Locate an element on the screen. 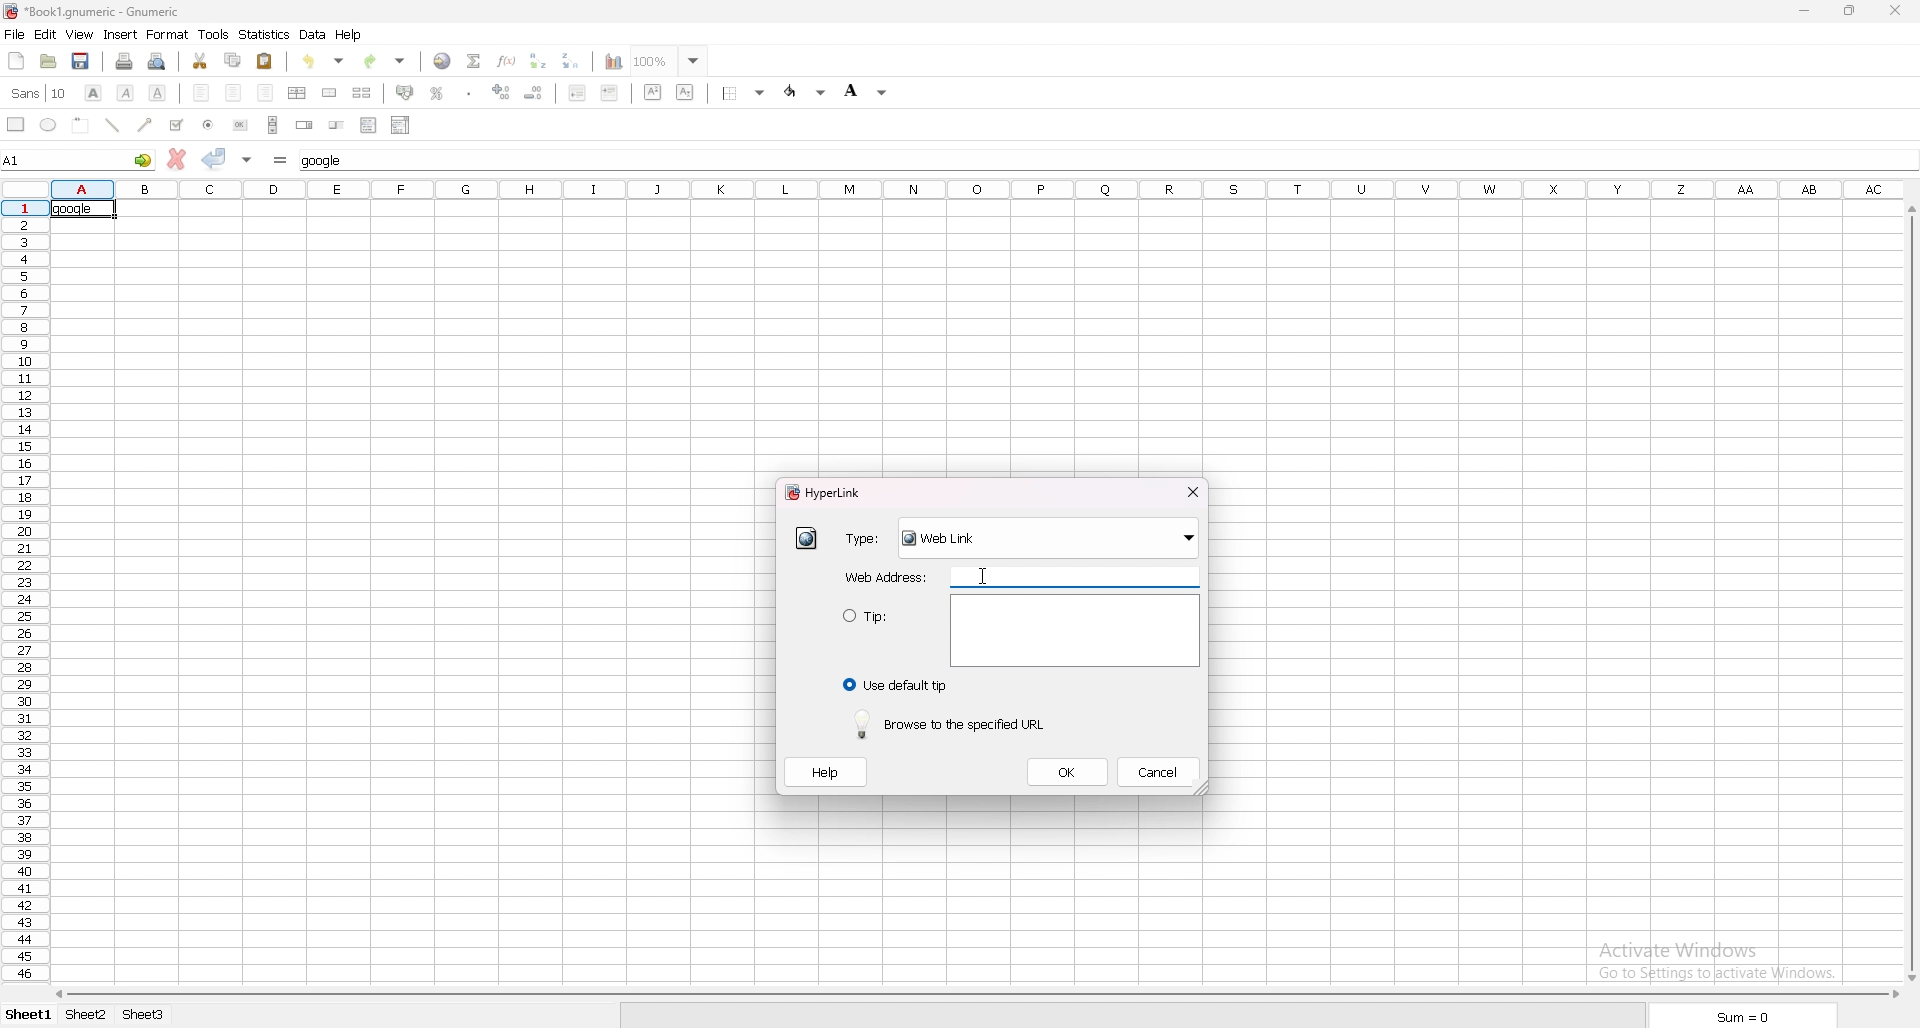 This screenshot has width=1920, height=1028. print preview is located at coordinates (159, 61).